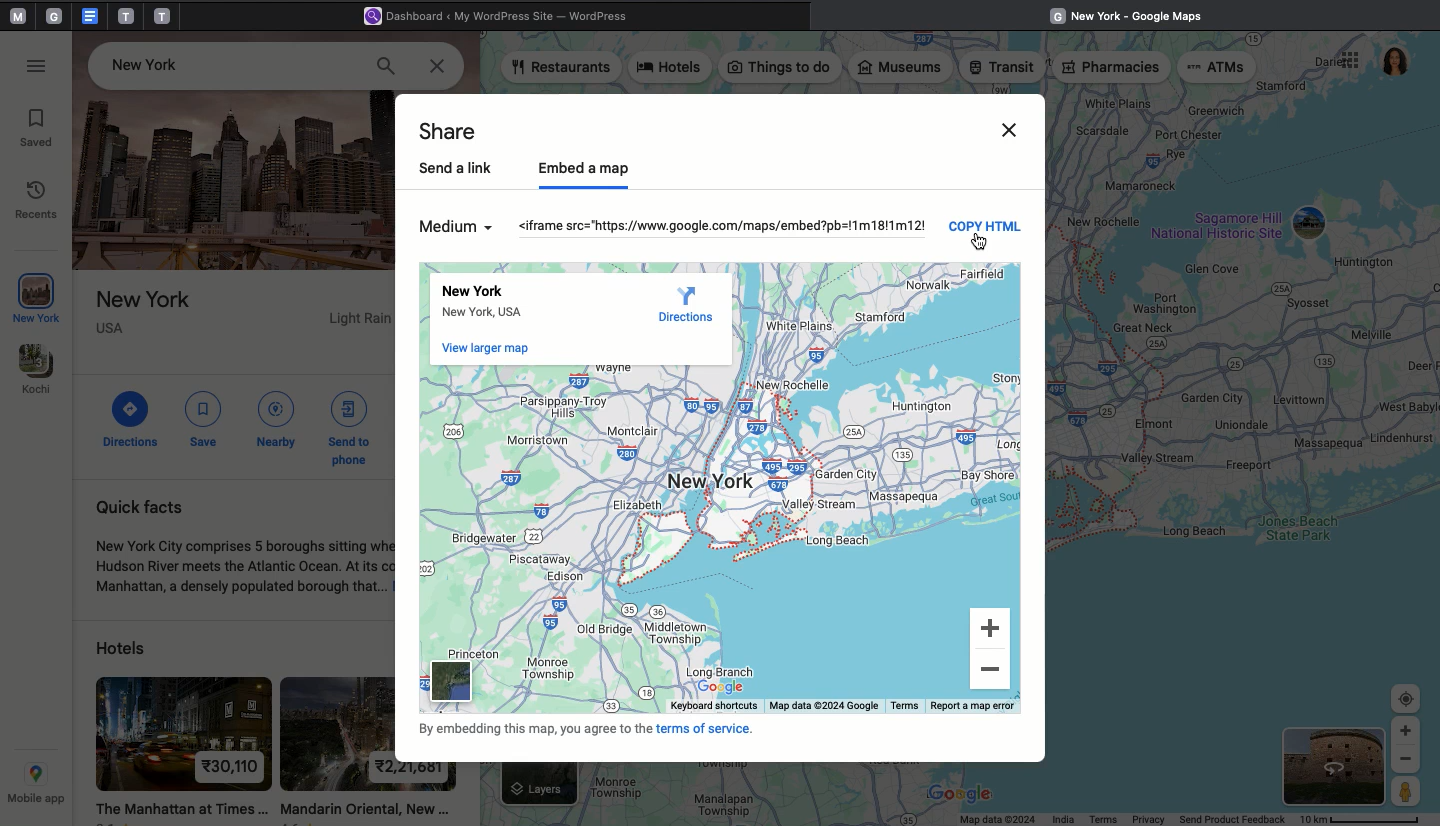 This screenshot has height=826, width=1440. I want to click on Place, so click(242, 328).